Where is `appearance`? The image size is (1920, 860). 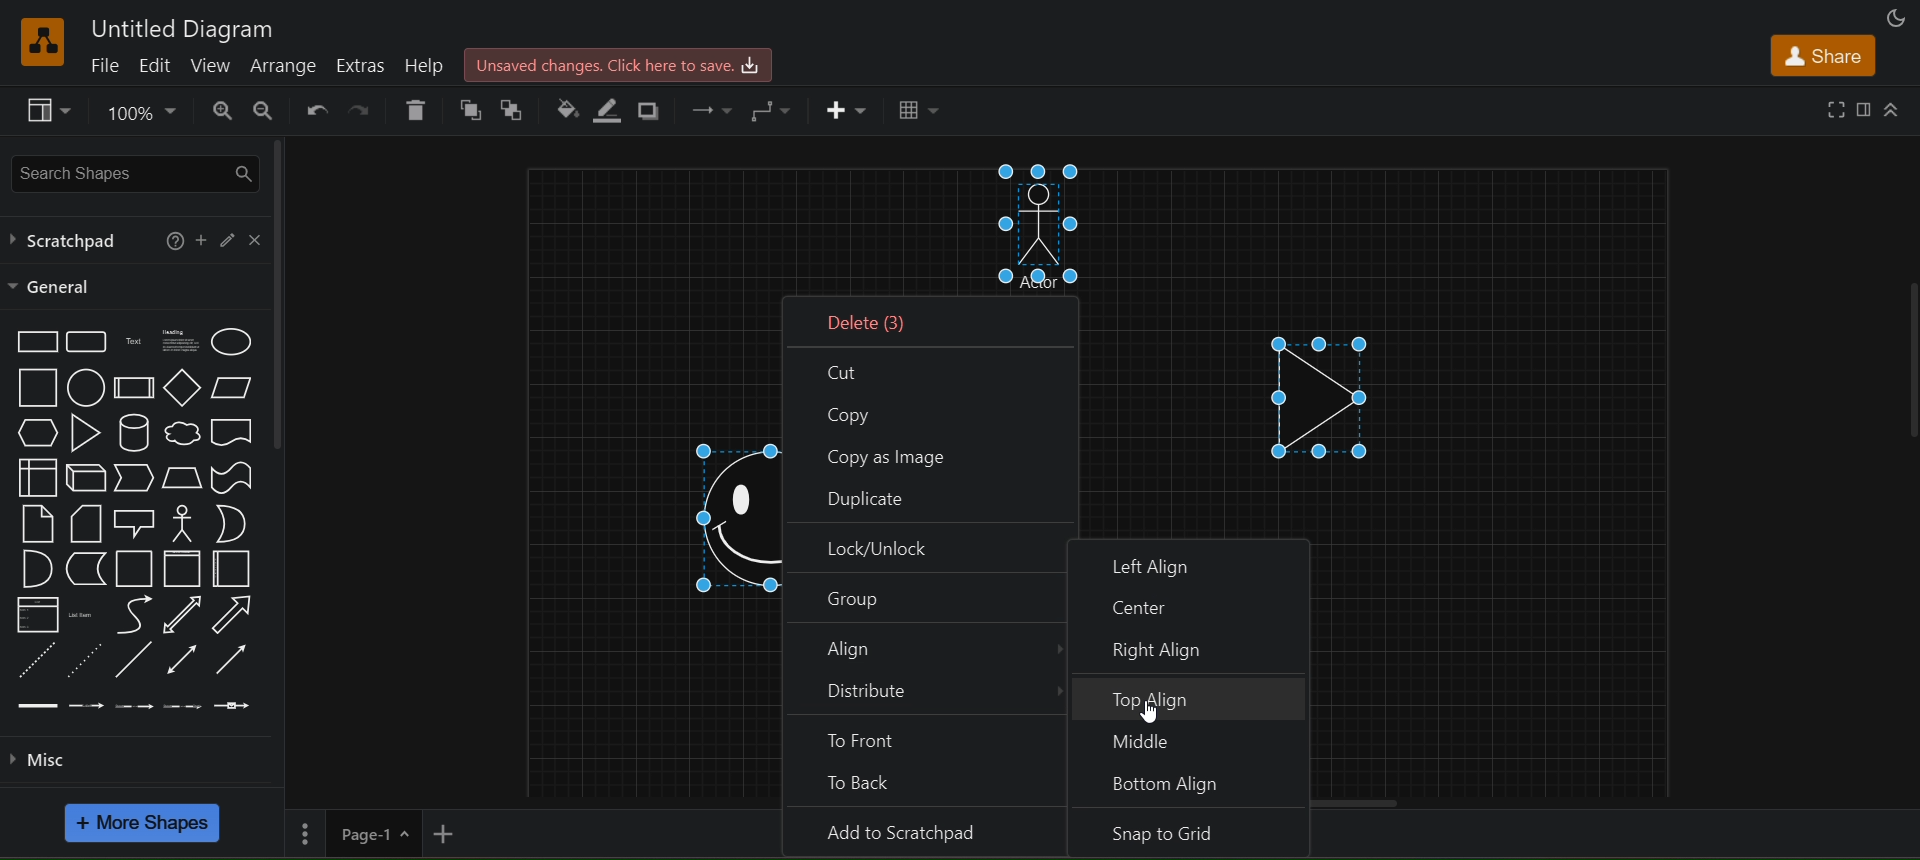 appearance is located at coordinates (1894, 18).